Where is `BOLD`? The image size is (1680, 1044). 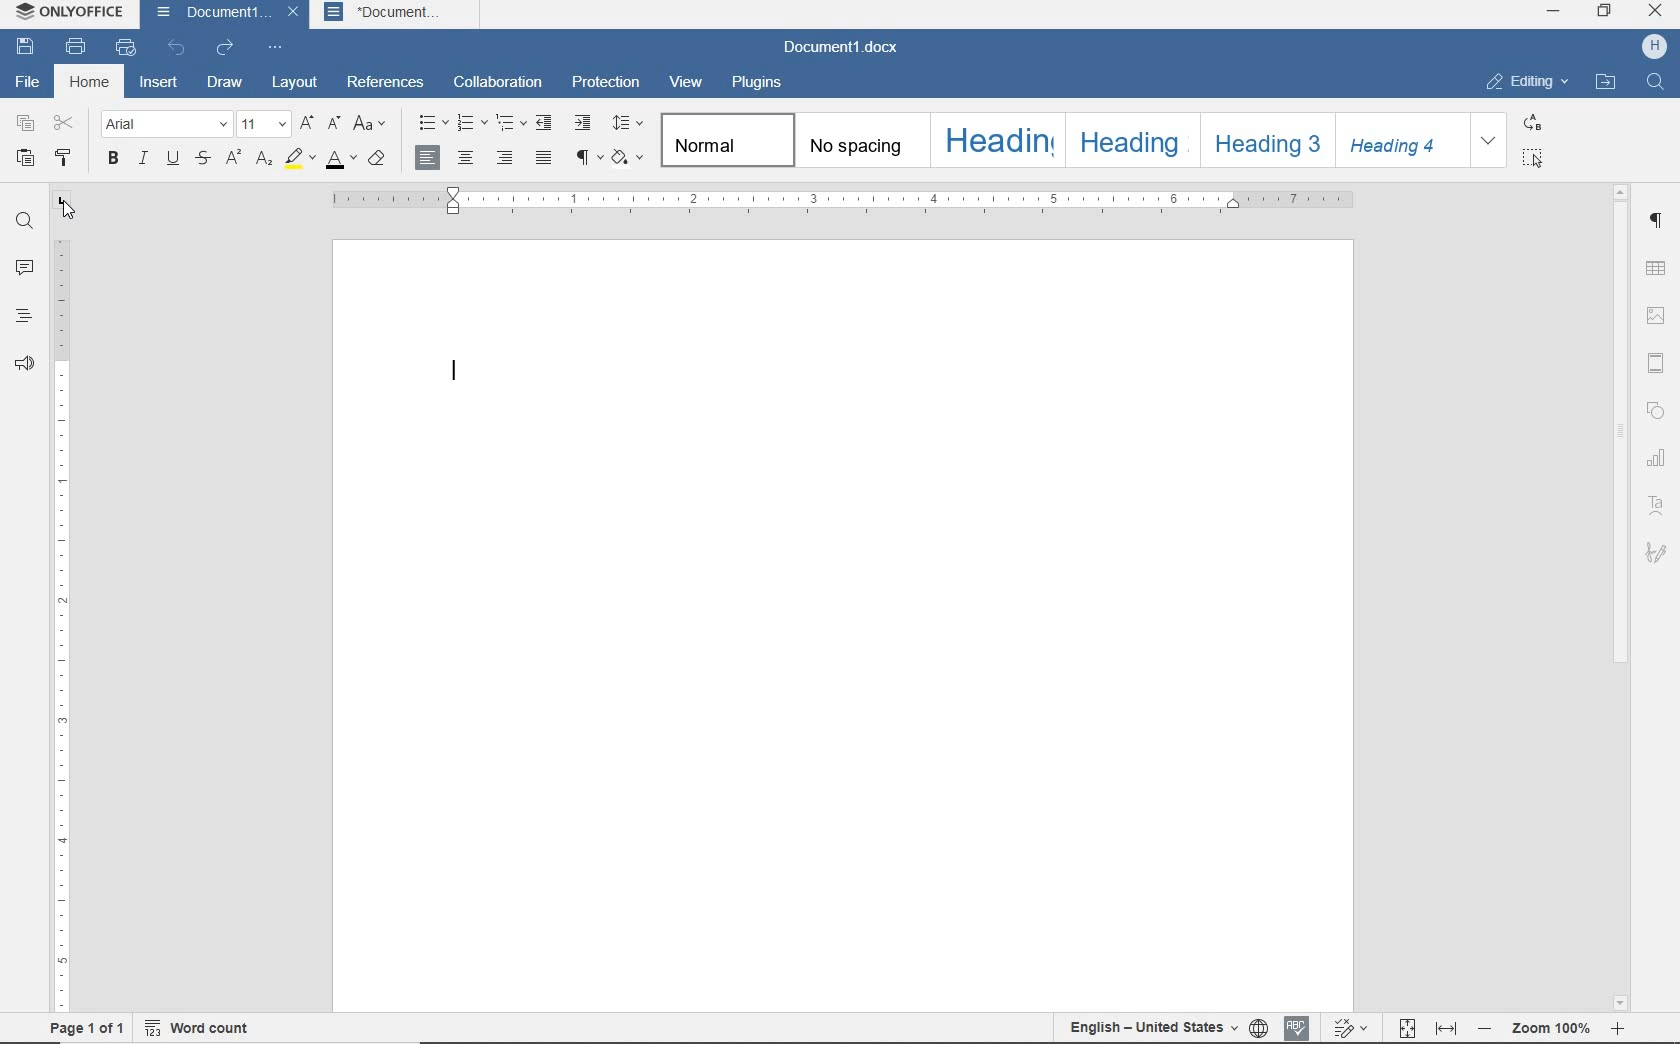 BOLD is located at coordinates (113, 160).